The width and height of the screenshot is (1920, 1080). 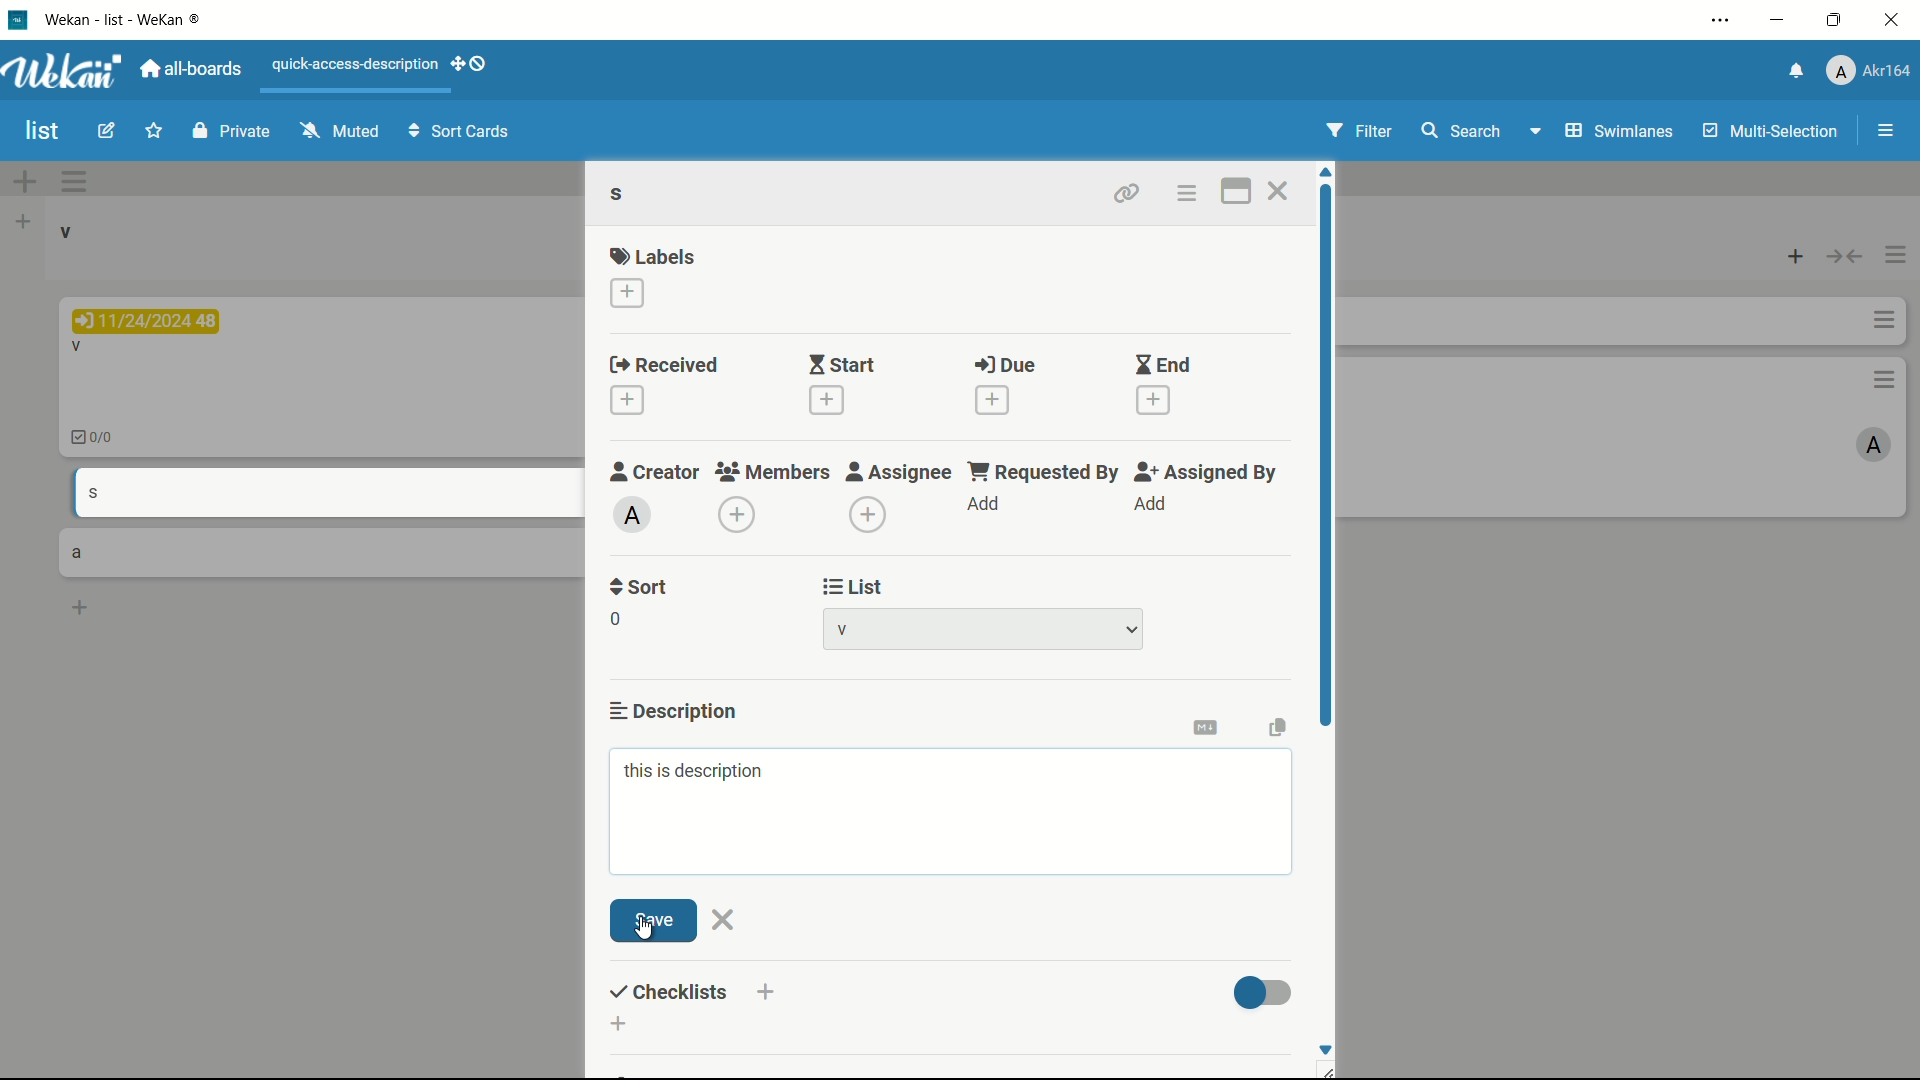 I want to click on end, so click(x=1163, y=364).